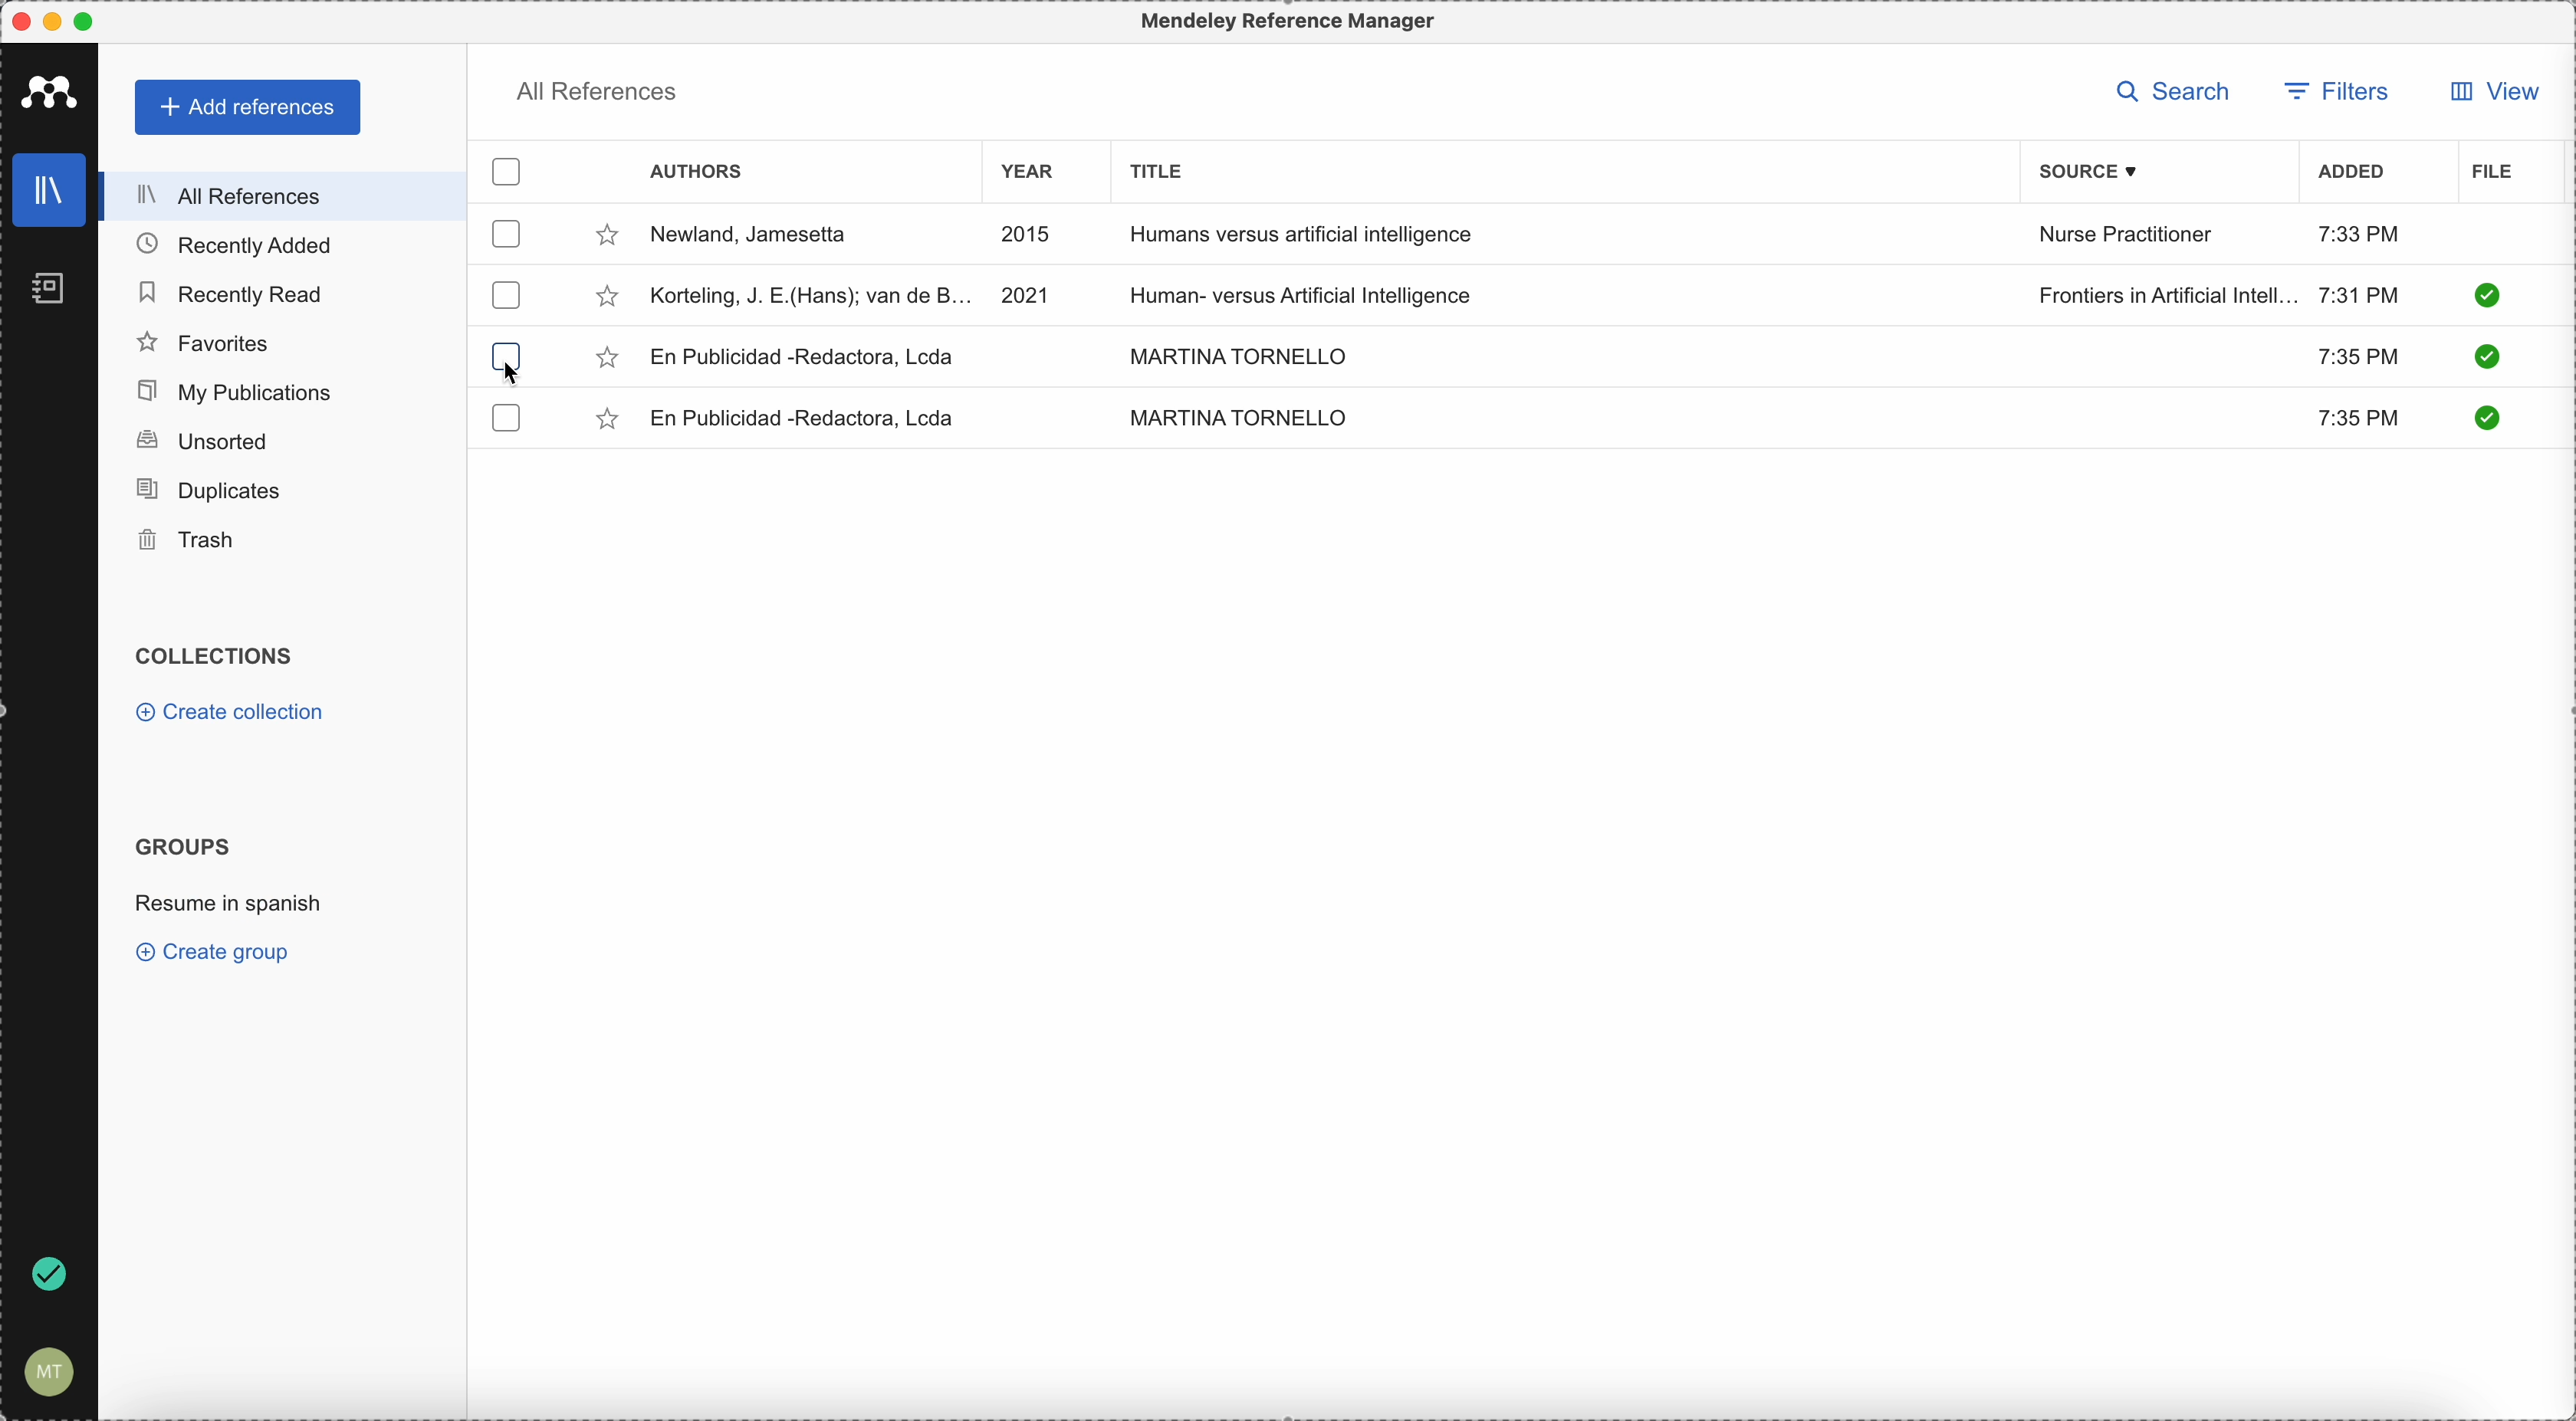 This screenshot has width=2576, height=1421. What do you see at coordinates (182, 844) in the screenshot?
I see `groups` at bounding box center [182, 844].